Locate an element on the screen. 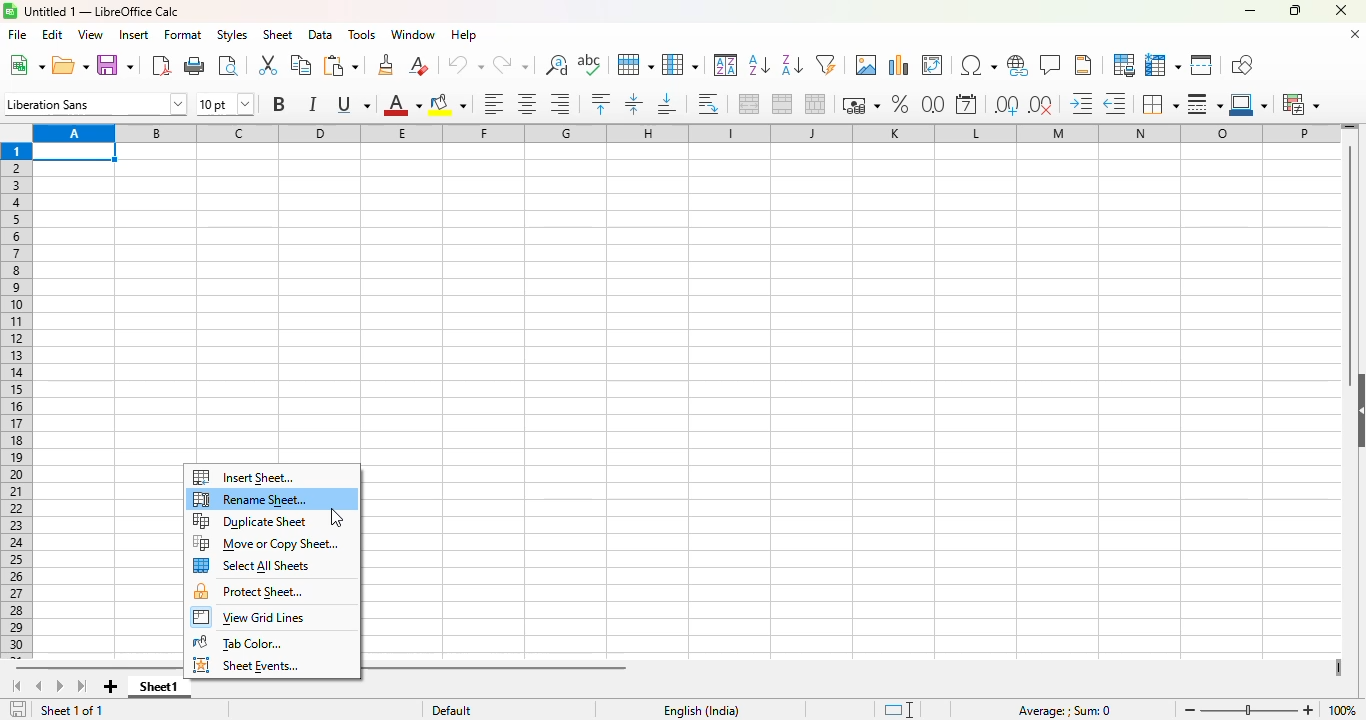  100% is located at coordinates (1343, 710).